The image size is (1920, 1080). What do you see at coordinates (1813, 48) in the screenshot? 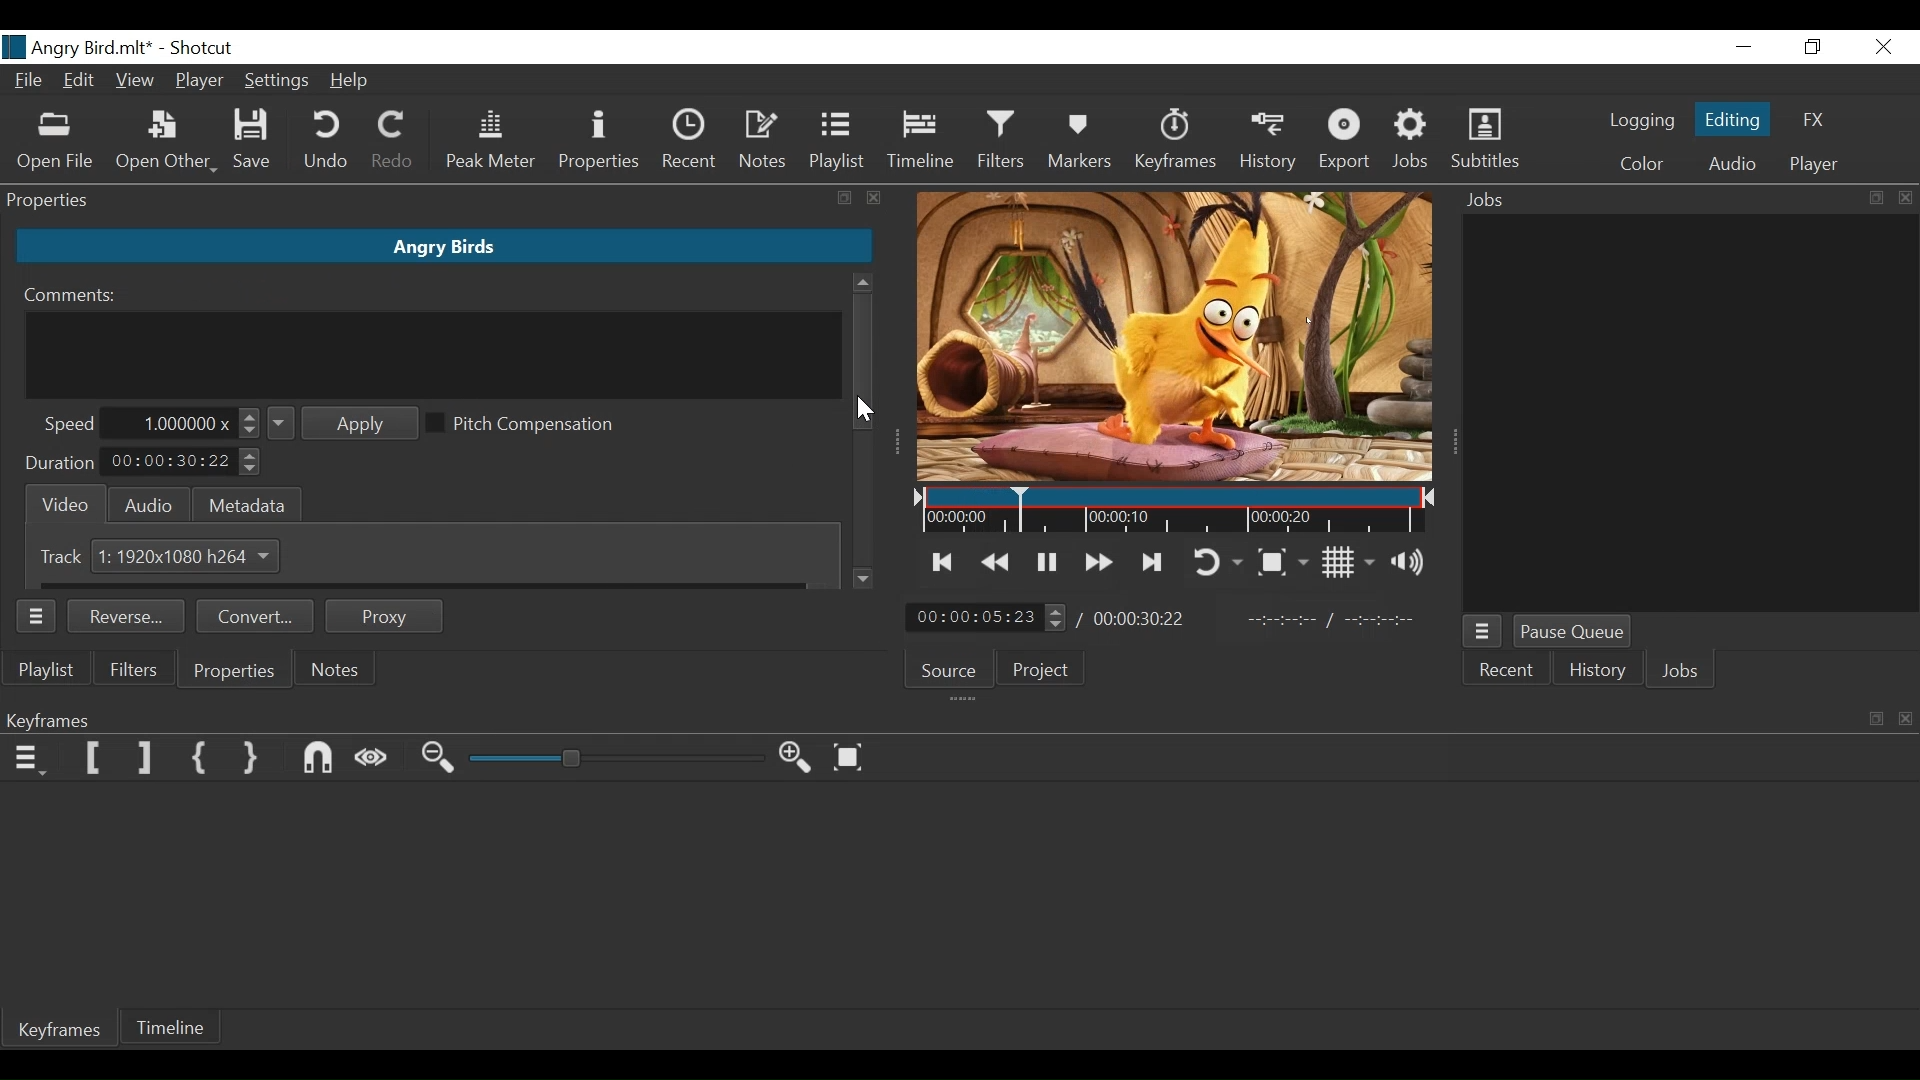
I see `Restore` at bounding box center [1813, 48].